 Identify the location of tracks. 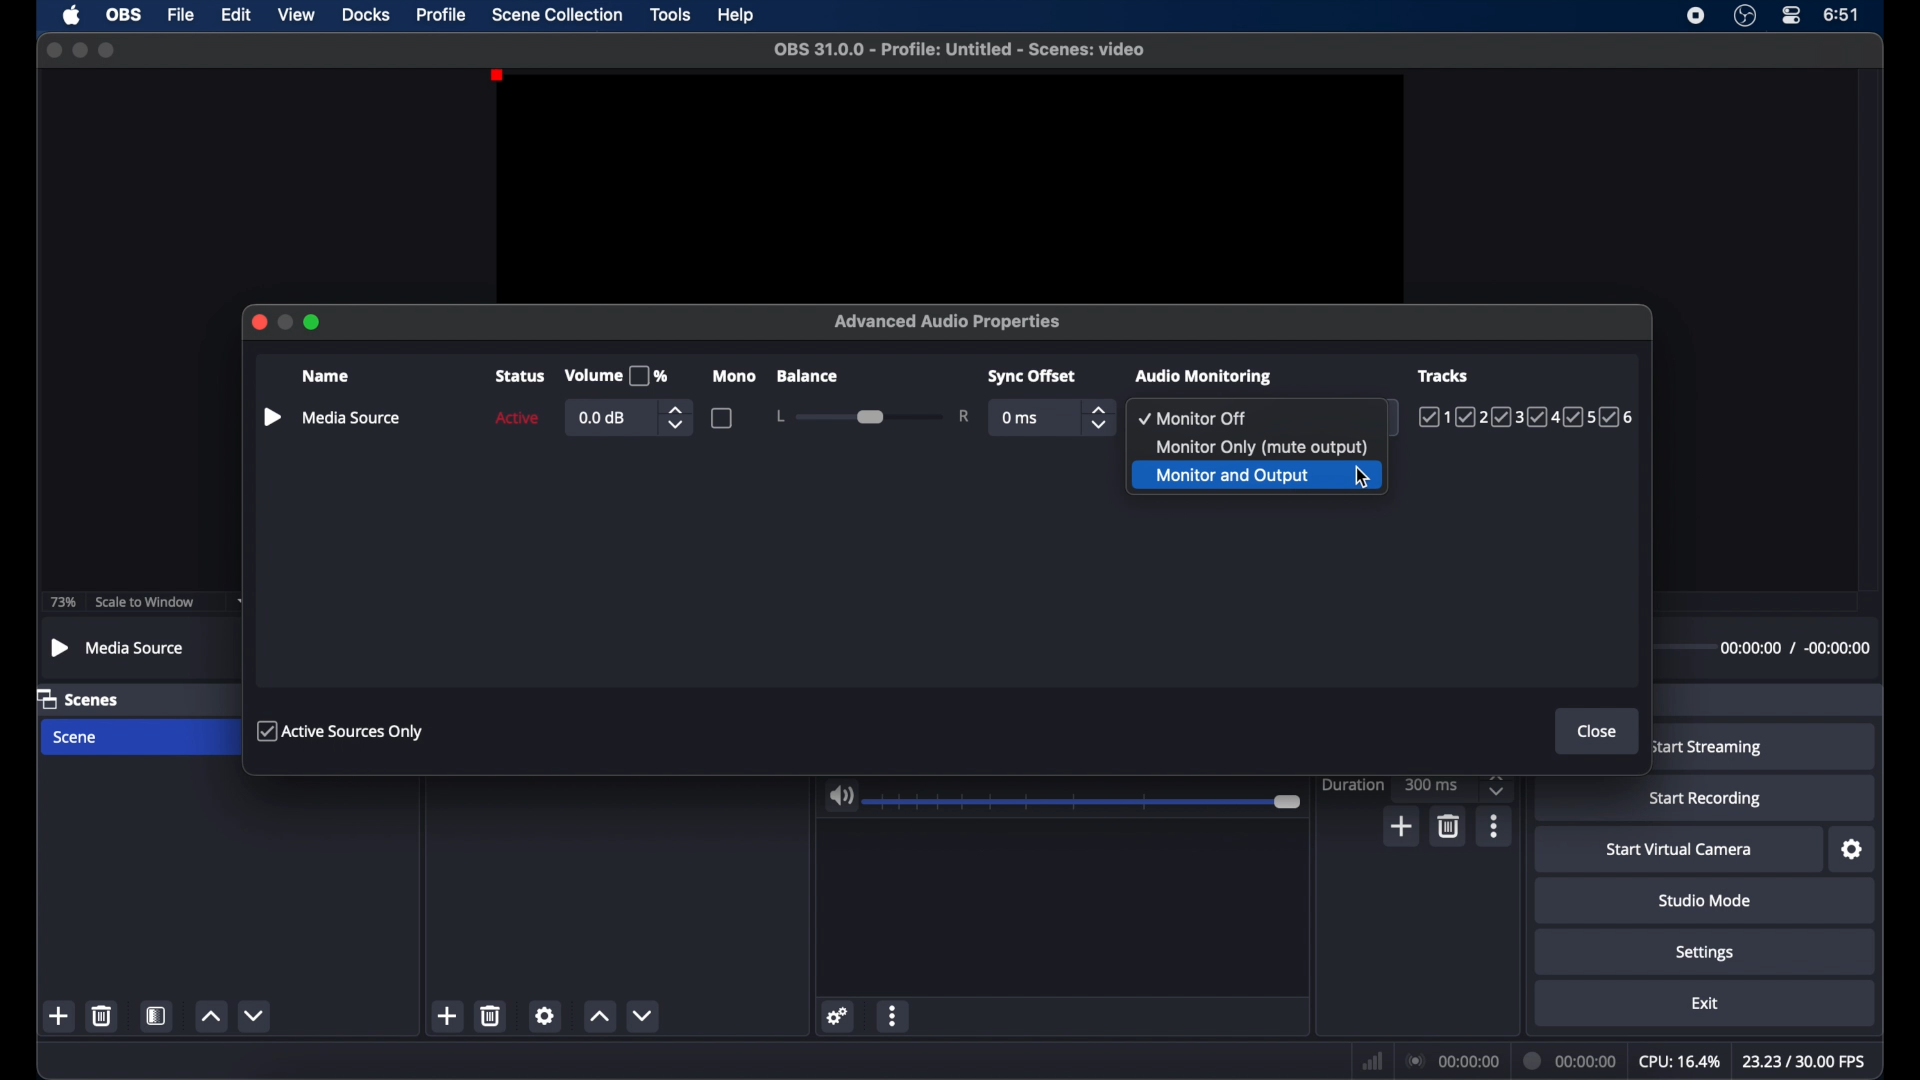
(1444, 376).